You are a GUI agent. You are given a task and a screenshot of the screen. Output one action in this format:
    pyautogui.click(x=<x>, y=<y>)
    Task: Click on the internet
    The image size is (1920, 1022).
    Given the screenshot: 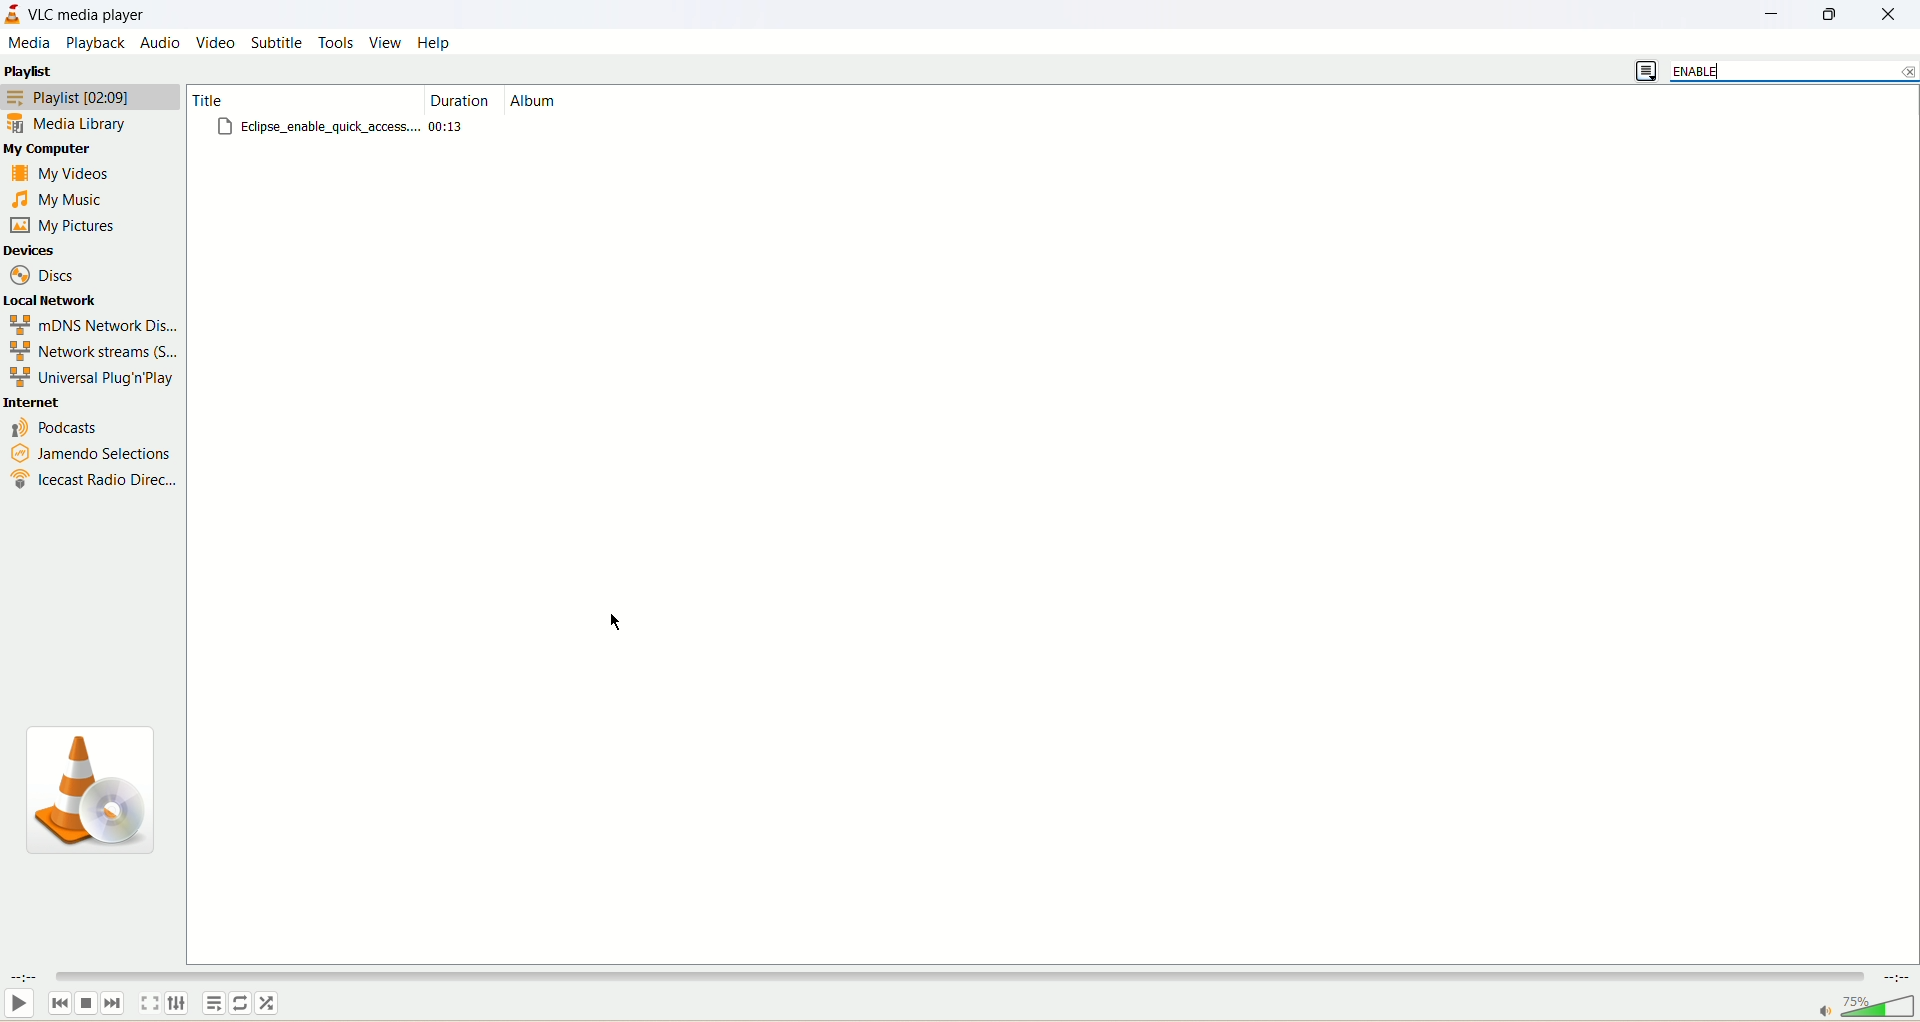 What is the action you would take?
    pyautogui.click(x=96, y=401)
    